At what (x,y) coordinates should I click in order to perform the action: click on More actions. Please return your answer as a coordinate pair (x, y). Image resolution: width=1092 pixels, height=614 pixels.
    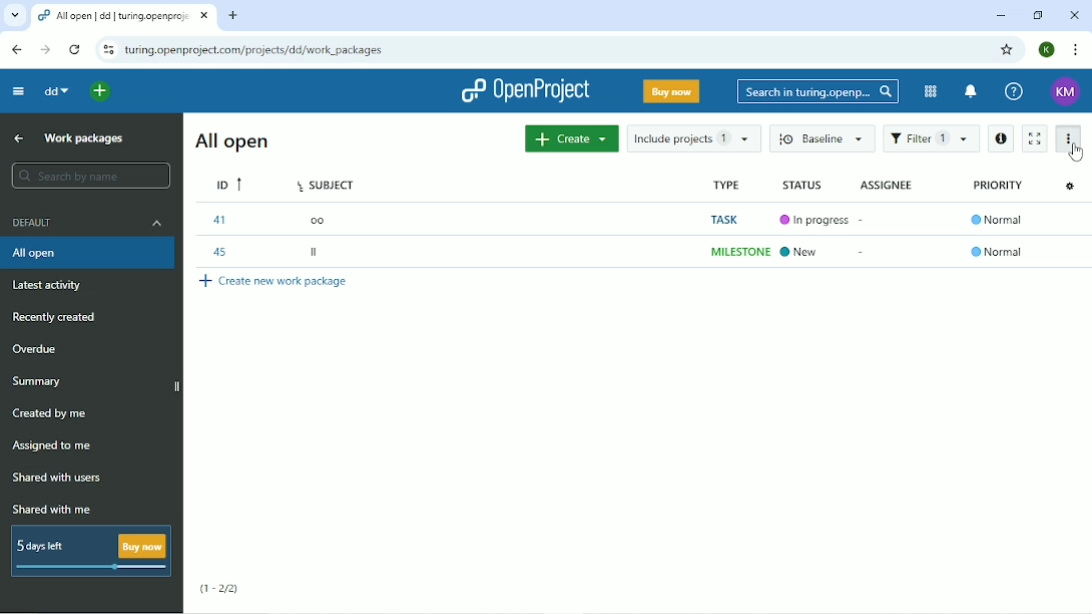
    Looking at the image, I should click on (1072, 138).